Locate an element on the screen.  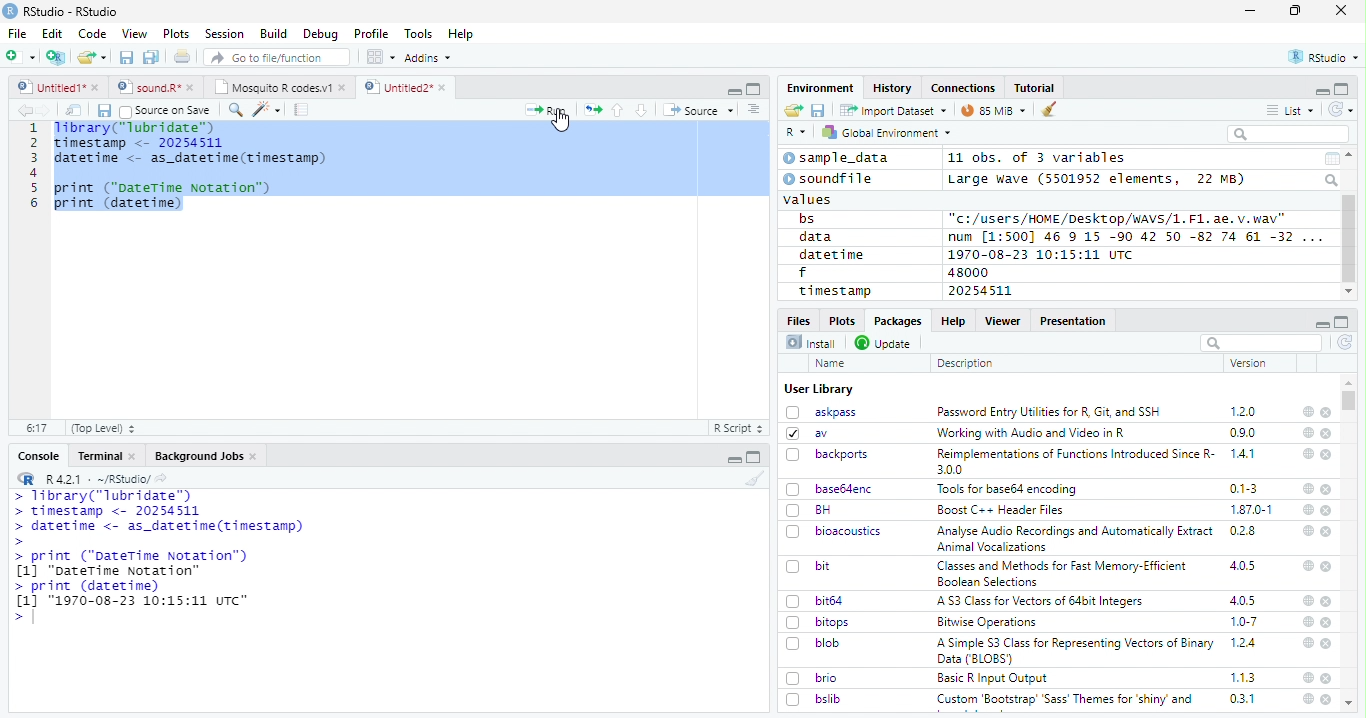
R is located at coordinates (796, 133).